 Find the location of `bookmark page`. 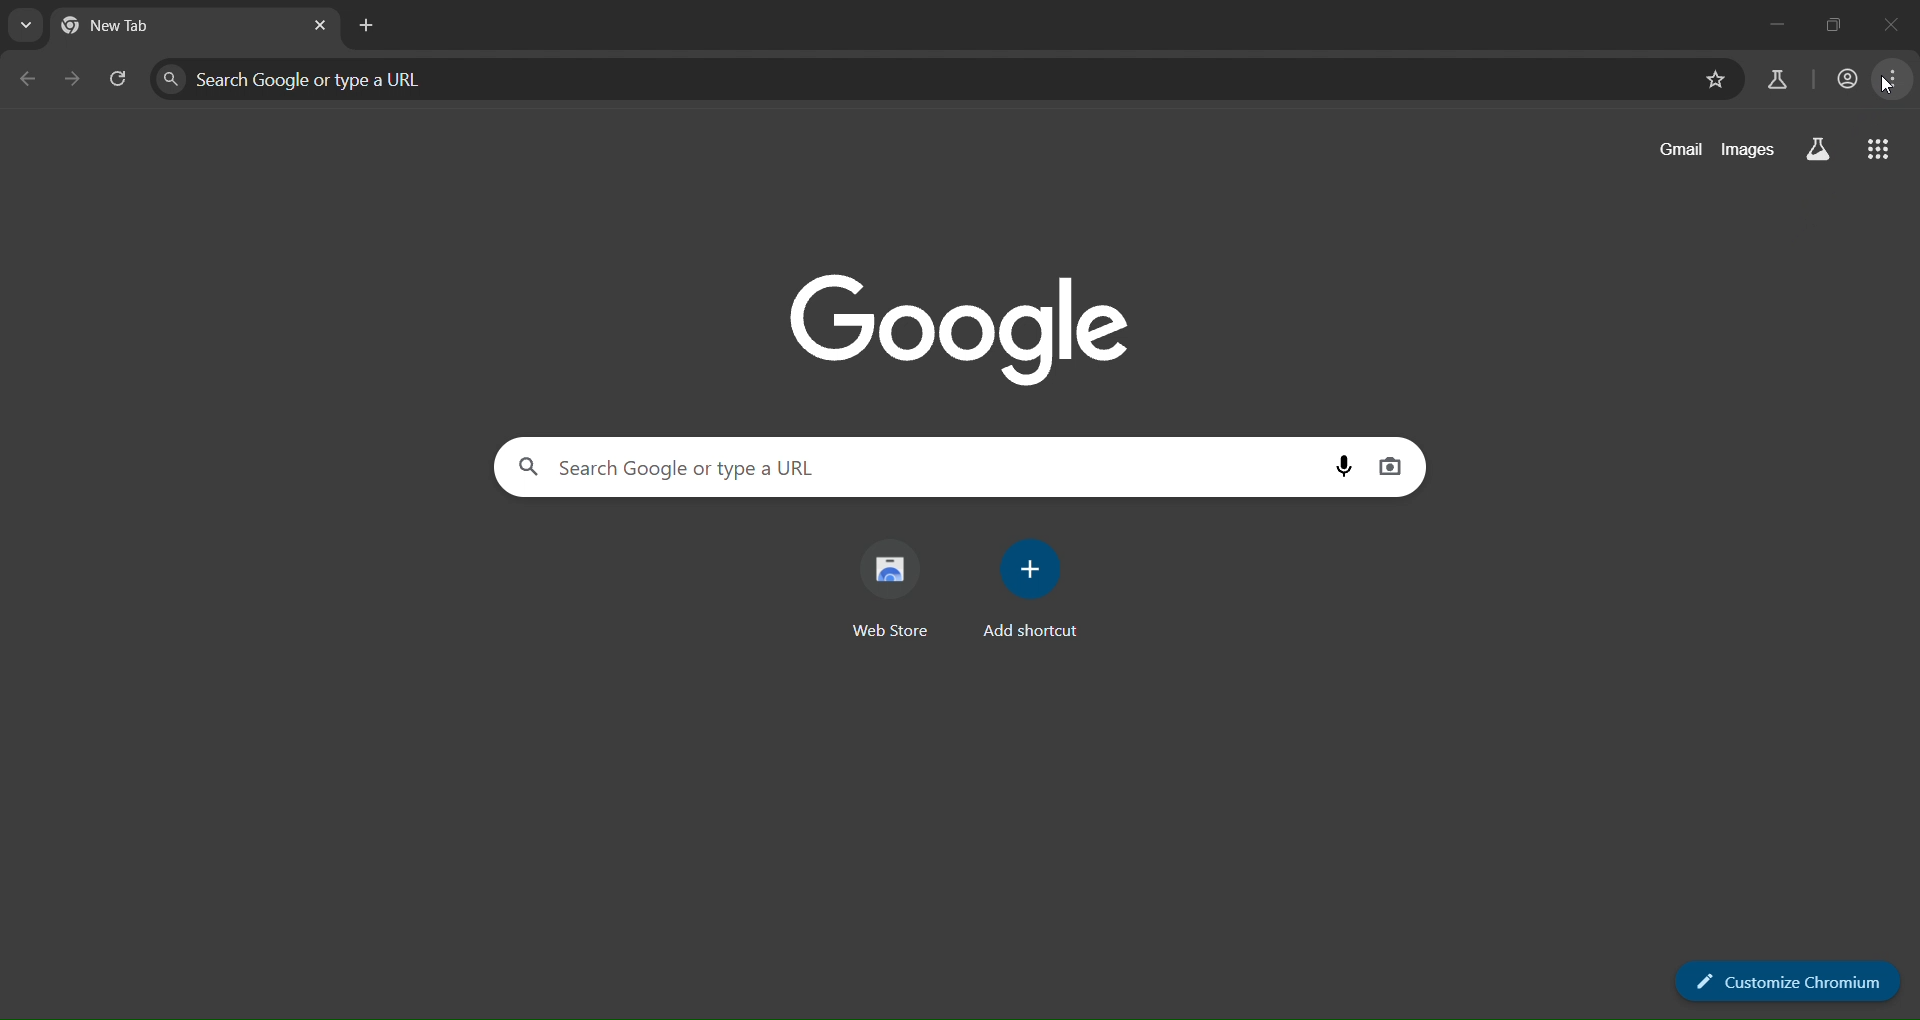

bookmark page is located at coordinates (1715, 79).